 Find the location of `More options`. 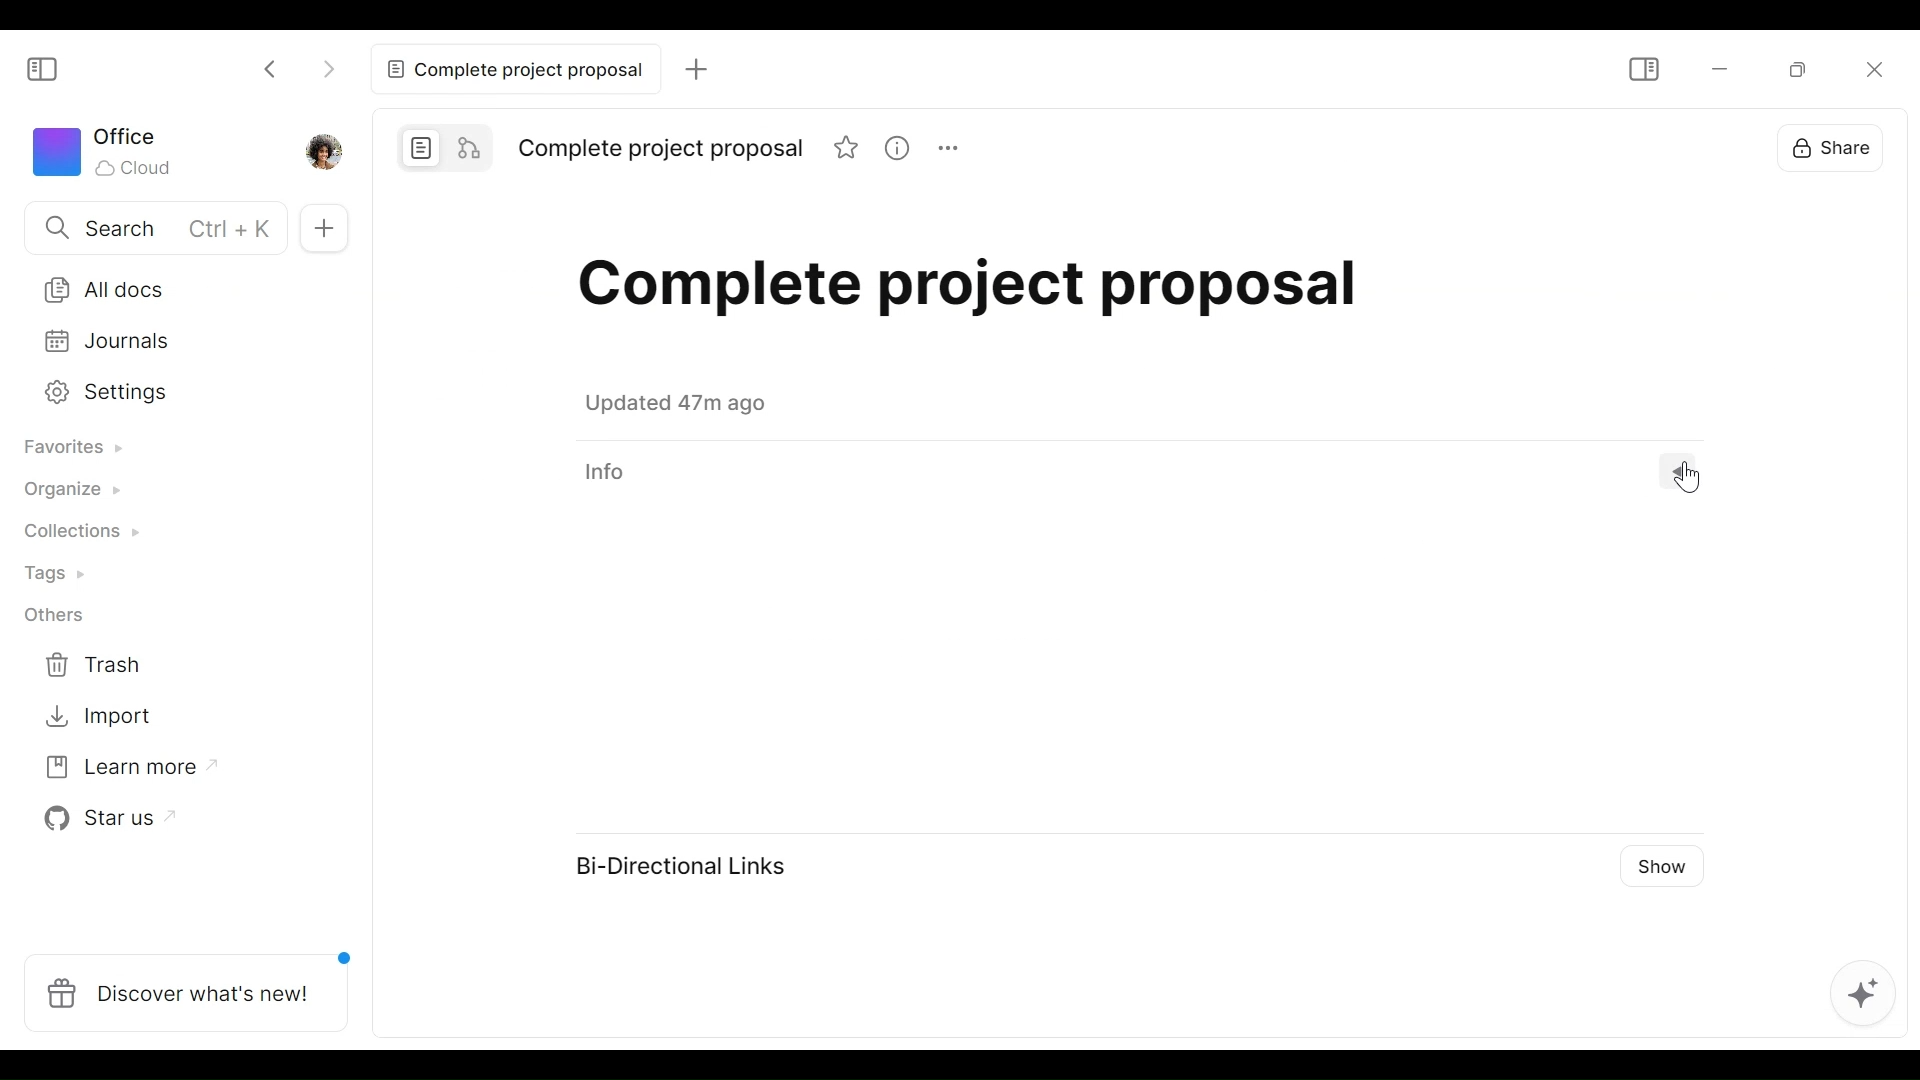

More options is located at coordinates (946, 147).